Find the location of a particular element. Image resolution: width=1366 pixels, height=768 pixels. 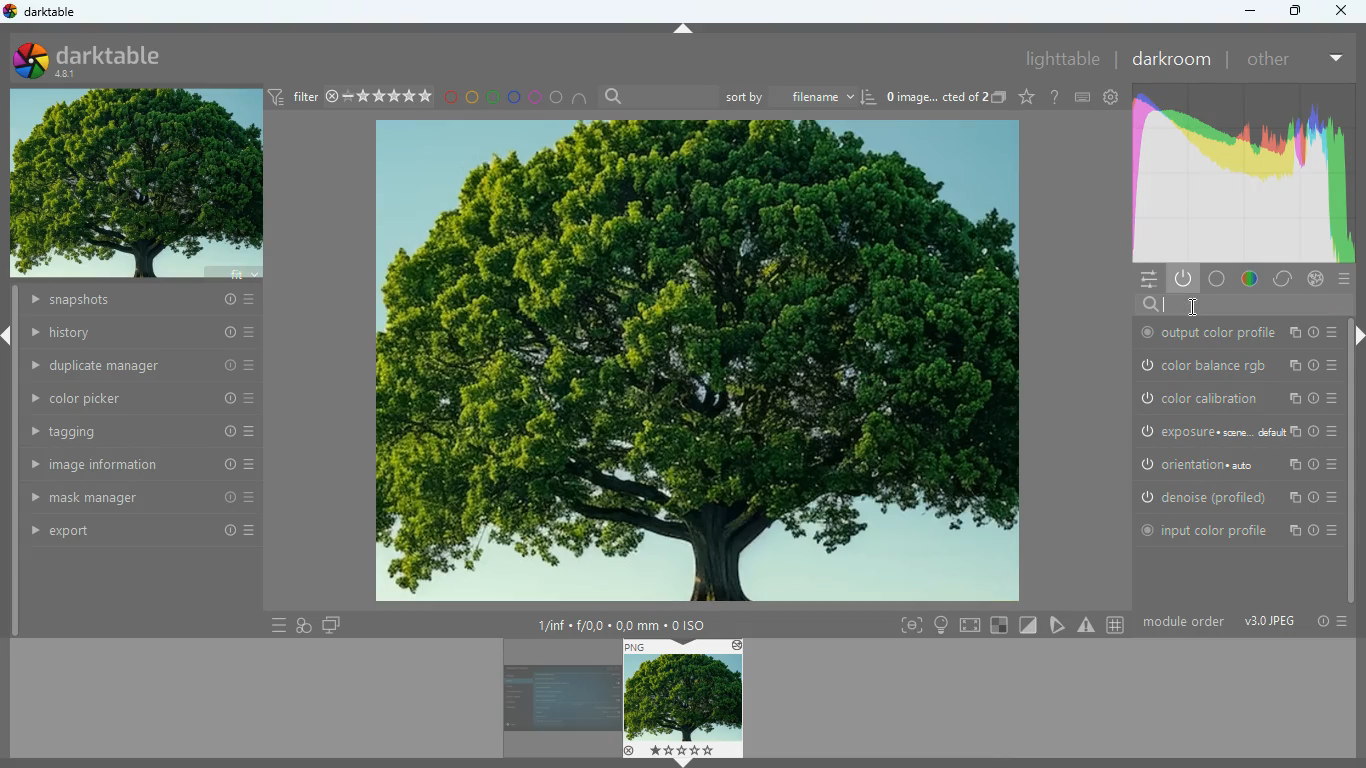

output color profile is located at coordinates (1234, 332).